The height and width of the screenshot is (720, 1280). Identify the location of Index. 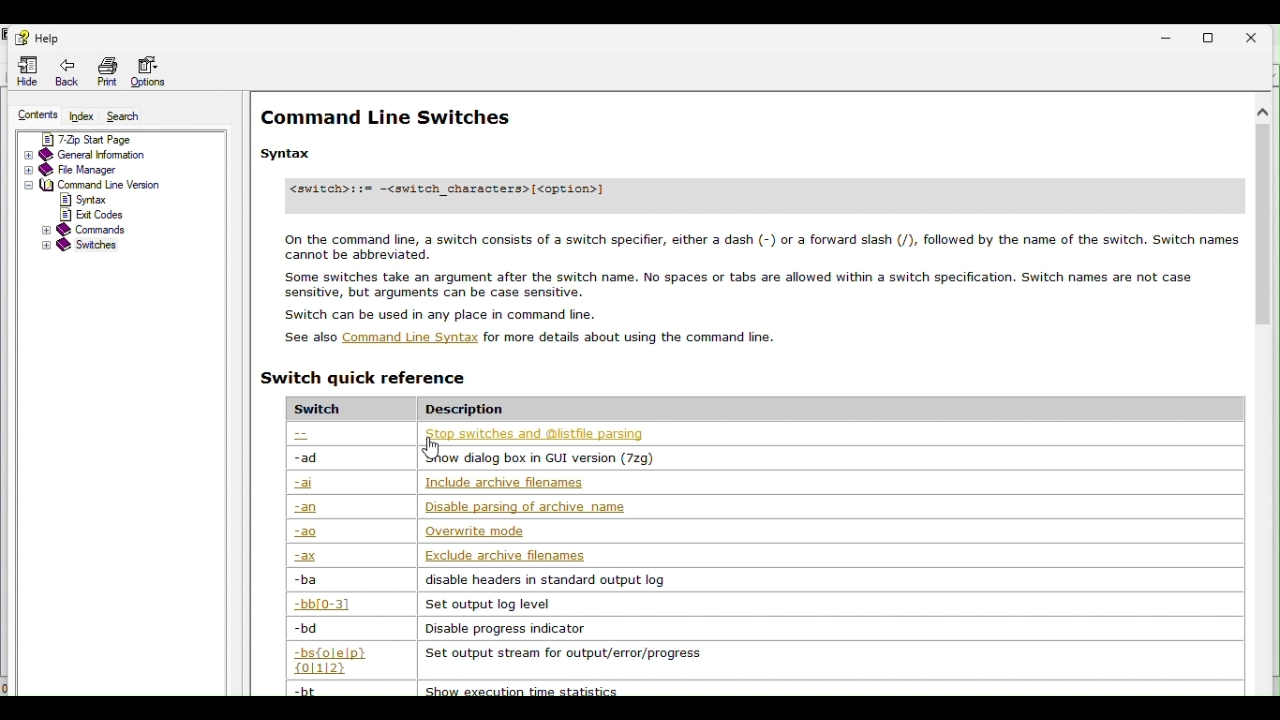
(81, 117).